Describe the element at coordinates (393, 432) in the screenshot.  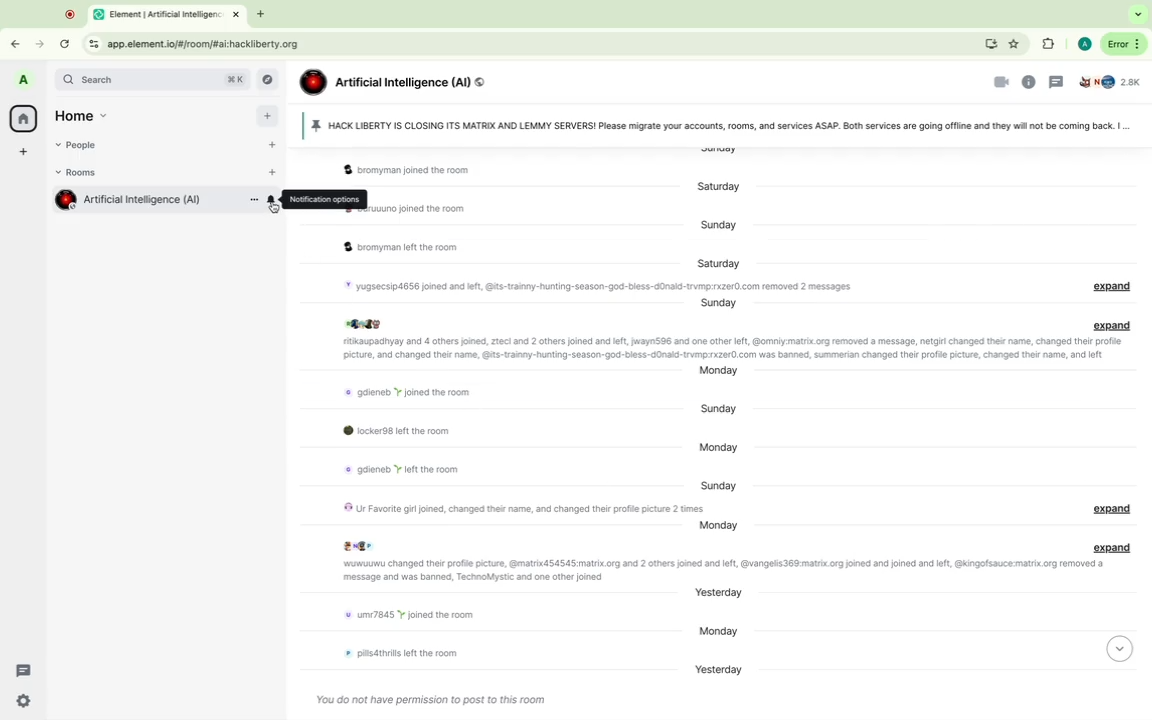
I see `Message` at that location.